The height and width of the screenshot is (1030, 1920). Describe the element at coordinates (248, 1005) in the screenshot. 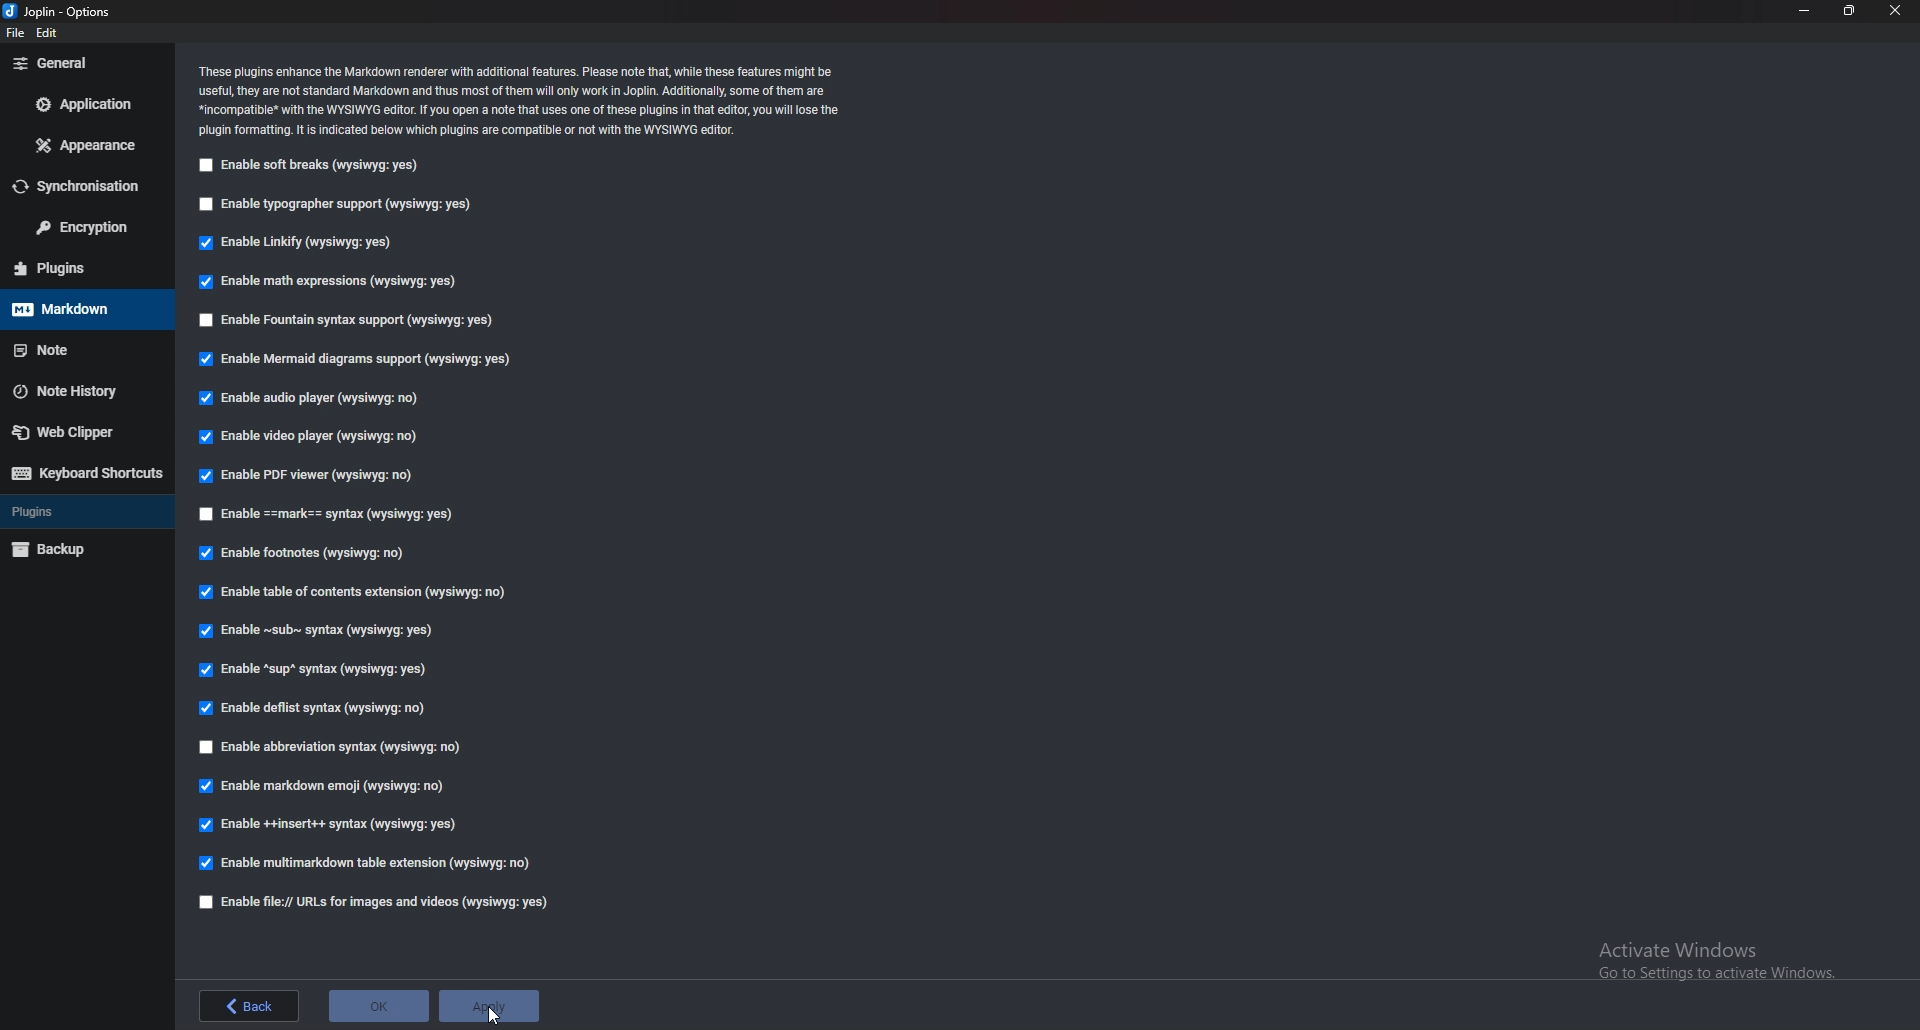

I see `back` at that location.